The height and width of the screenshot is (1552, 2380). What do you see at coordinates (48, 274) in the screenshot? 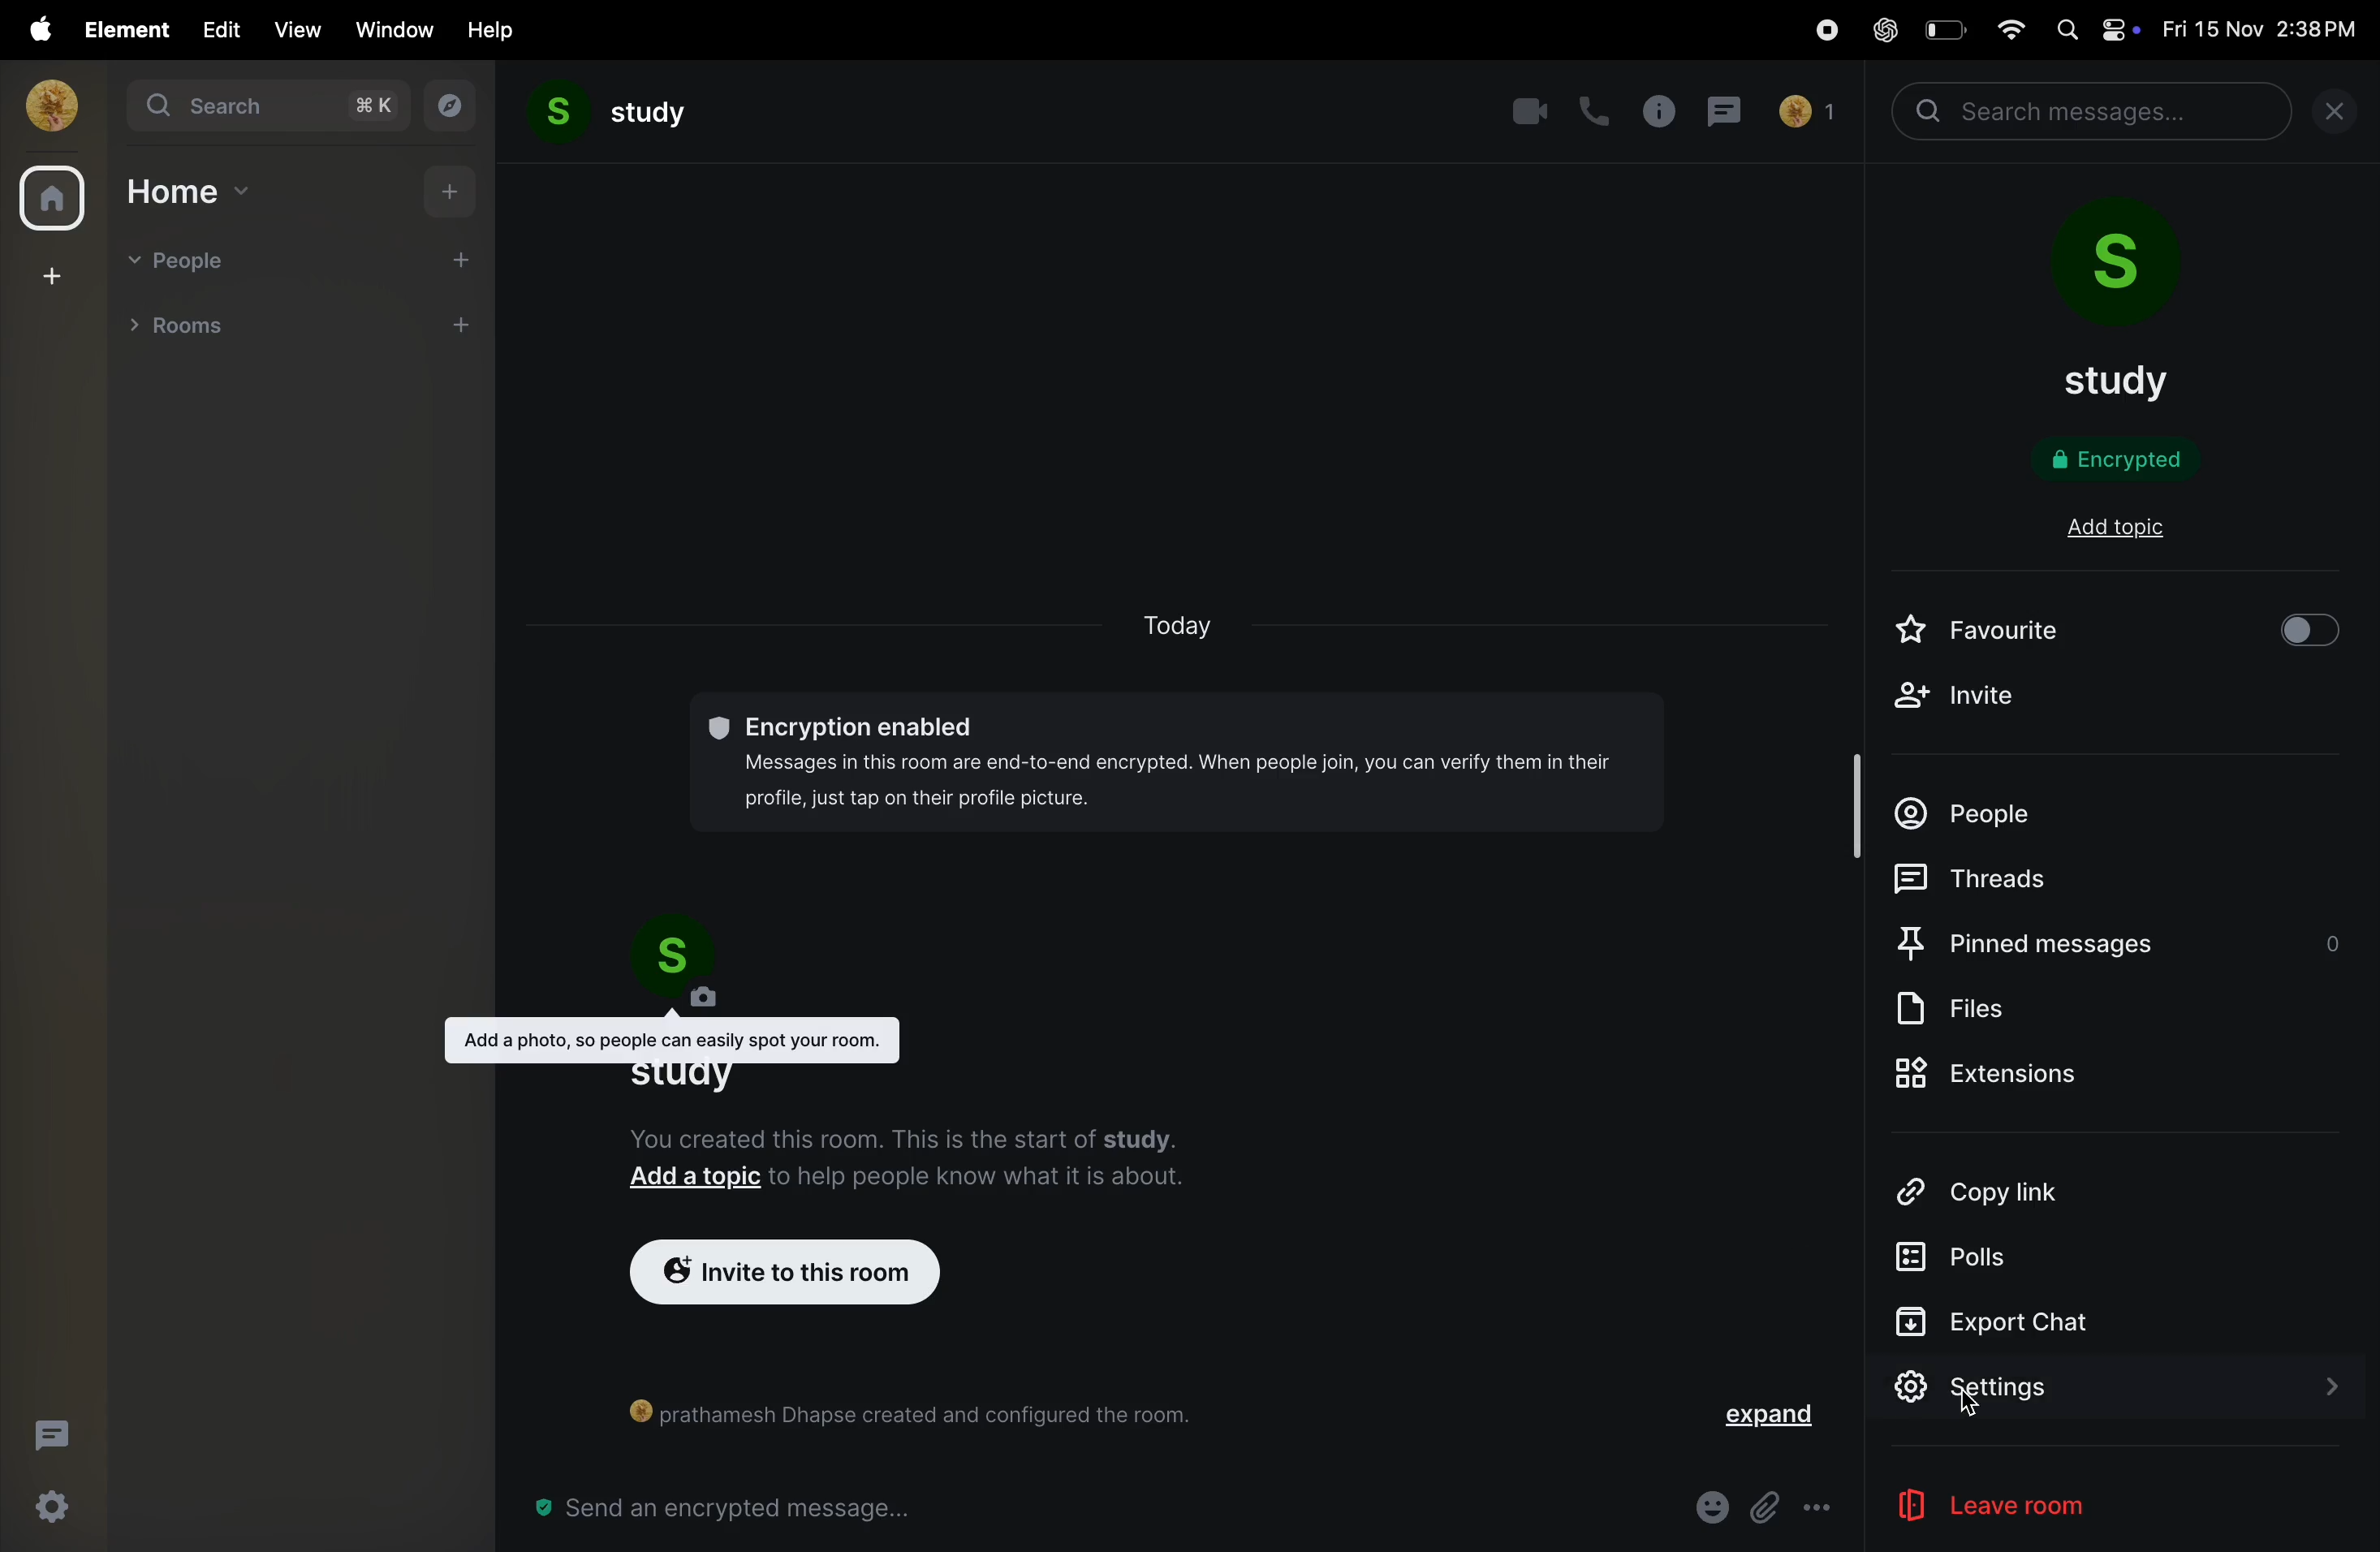
I see `create space` at bounding box center [48, 274].